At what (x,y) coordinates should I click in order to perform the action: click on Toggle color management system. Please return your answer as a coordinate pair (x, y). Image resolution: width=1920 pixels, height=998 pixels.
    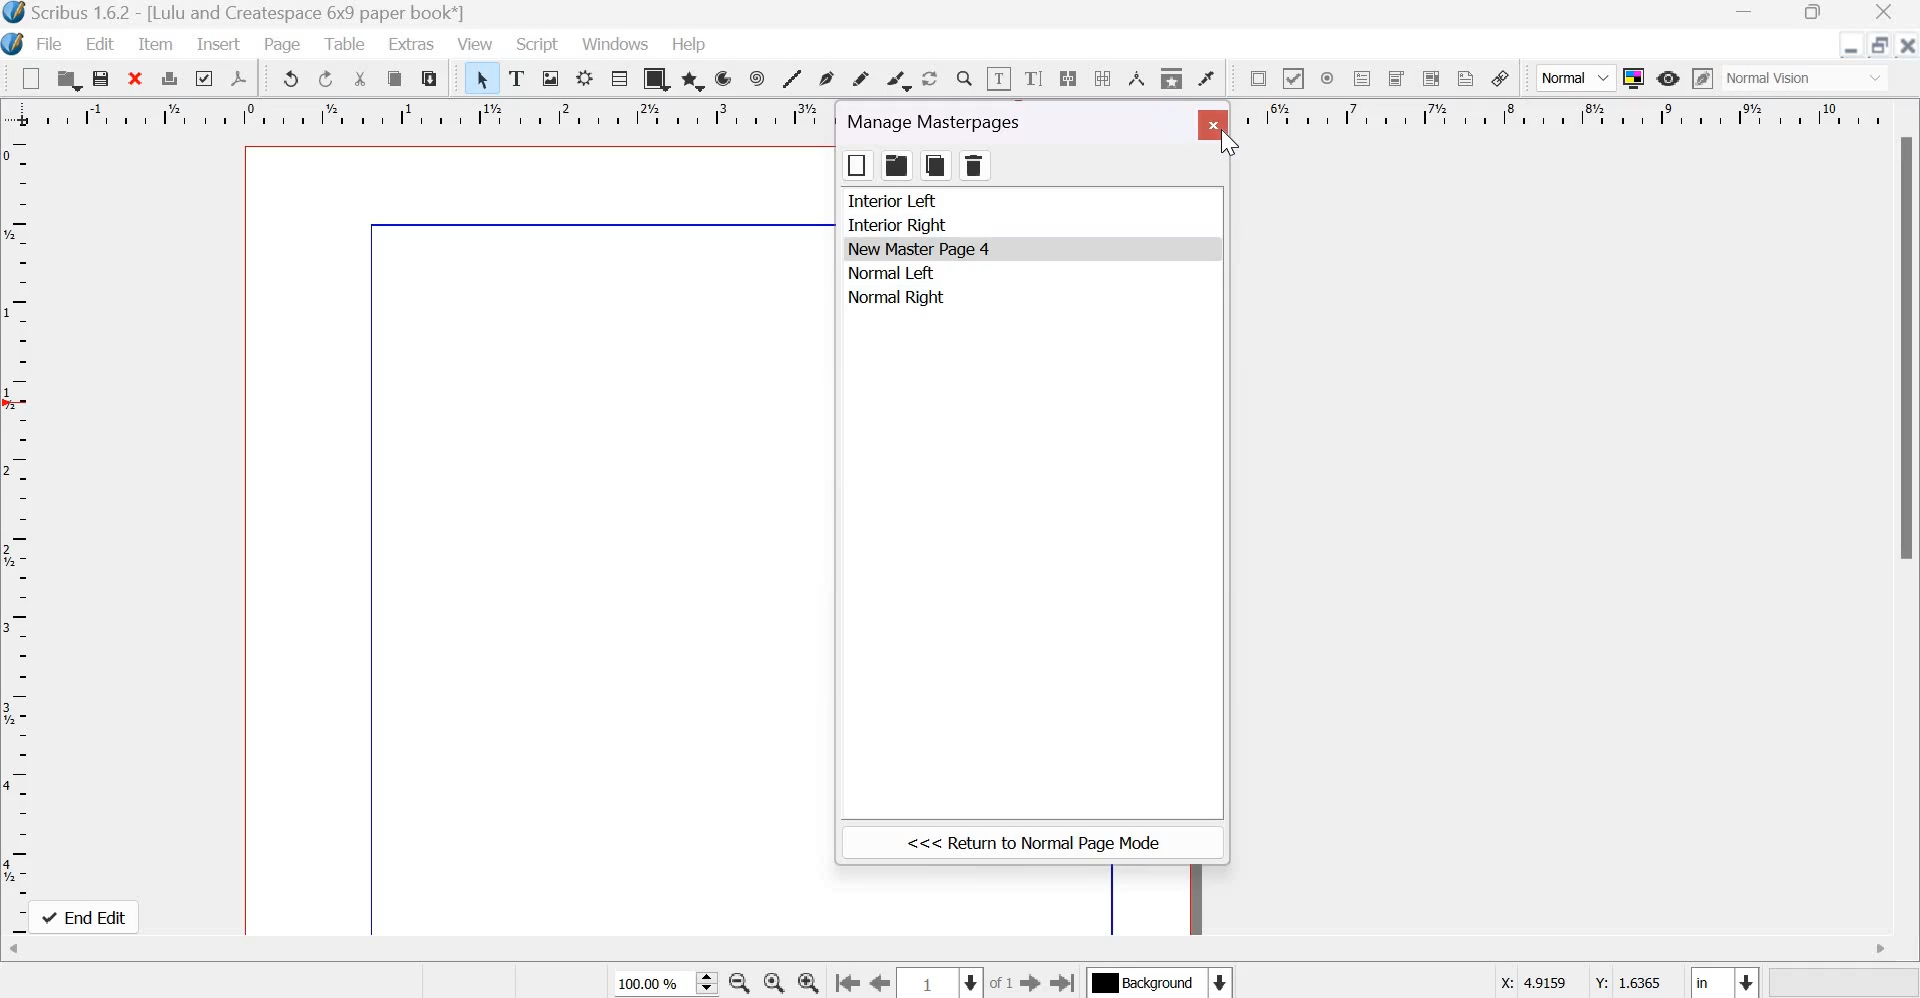
    Looking at the image, I should click on (1634, 78).